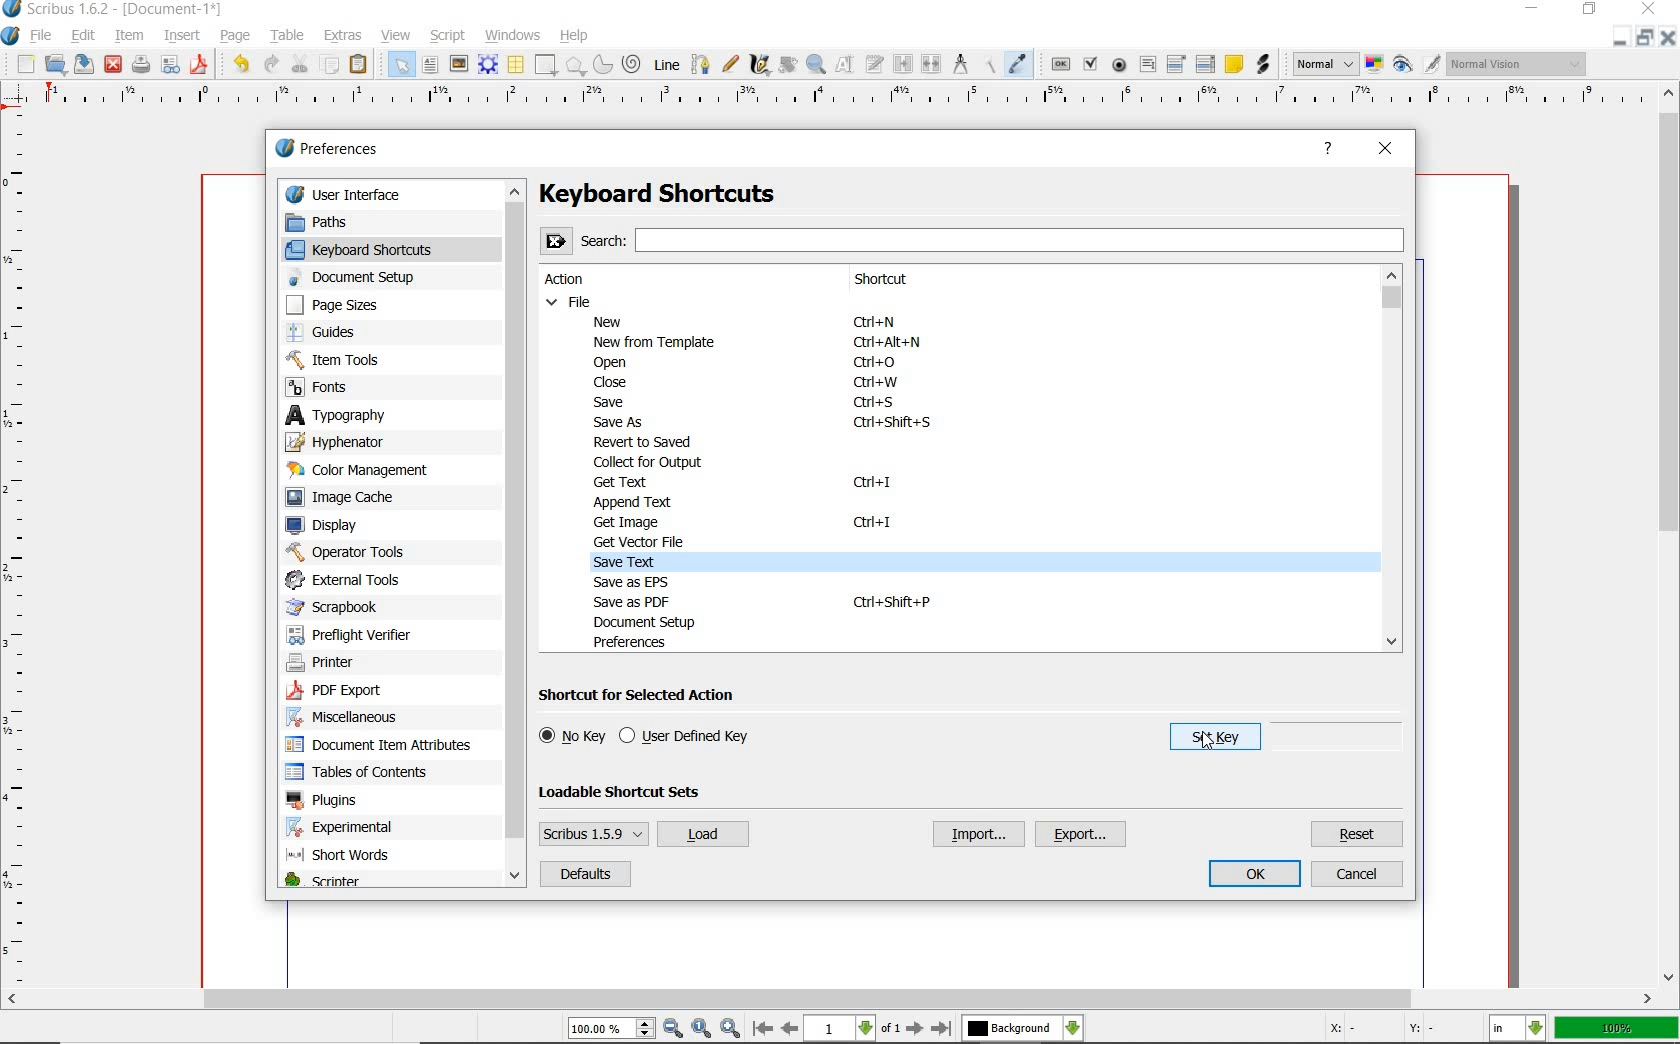 Image resolution: width=1680 pixels, height=1044 pixels. What do you see at coordinates (339, 389) in the screenshot?
I see `fonts` at bounding box center [339, 389].